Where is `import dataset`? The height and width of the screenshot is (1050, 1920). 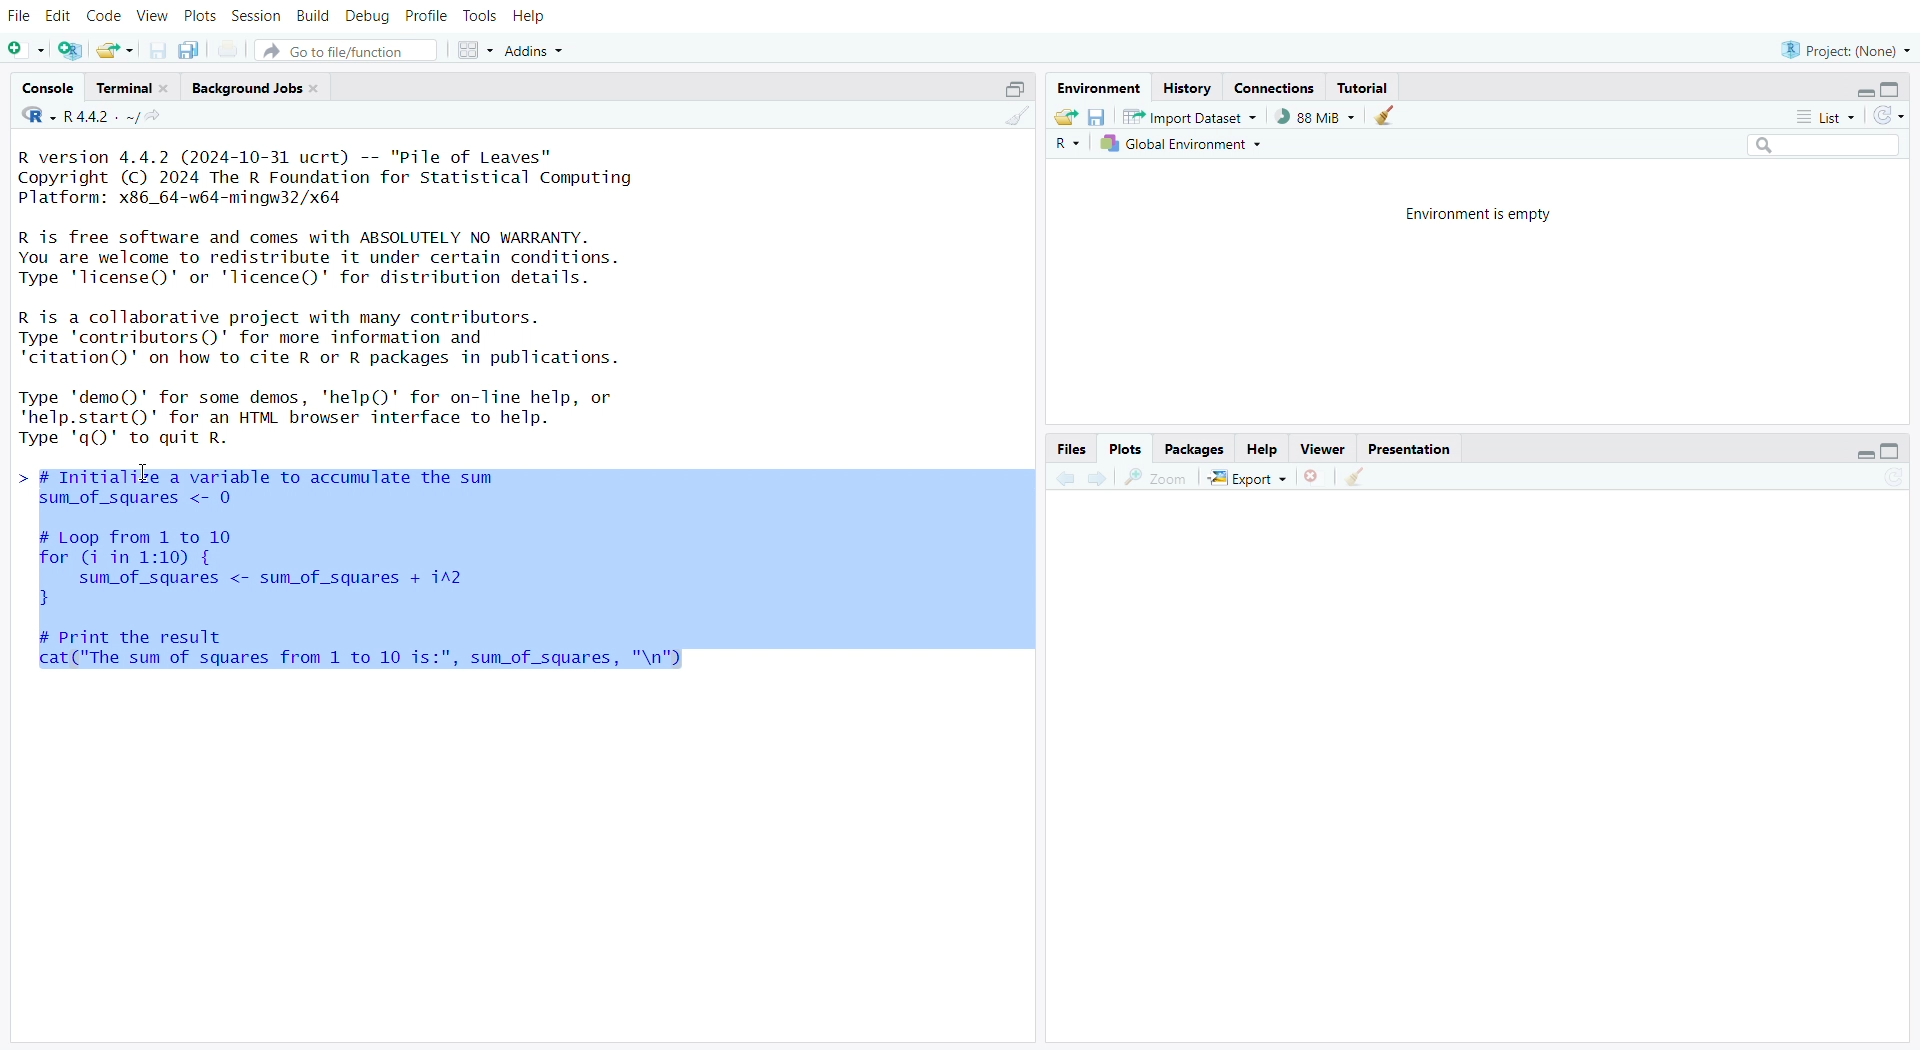
import dataset is located at coordinates (1197, 117).